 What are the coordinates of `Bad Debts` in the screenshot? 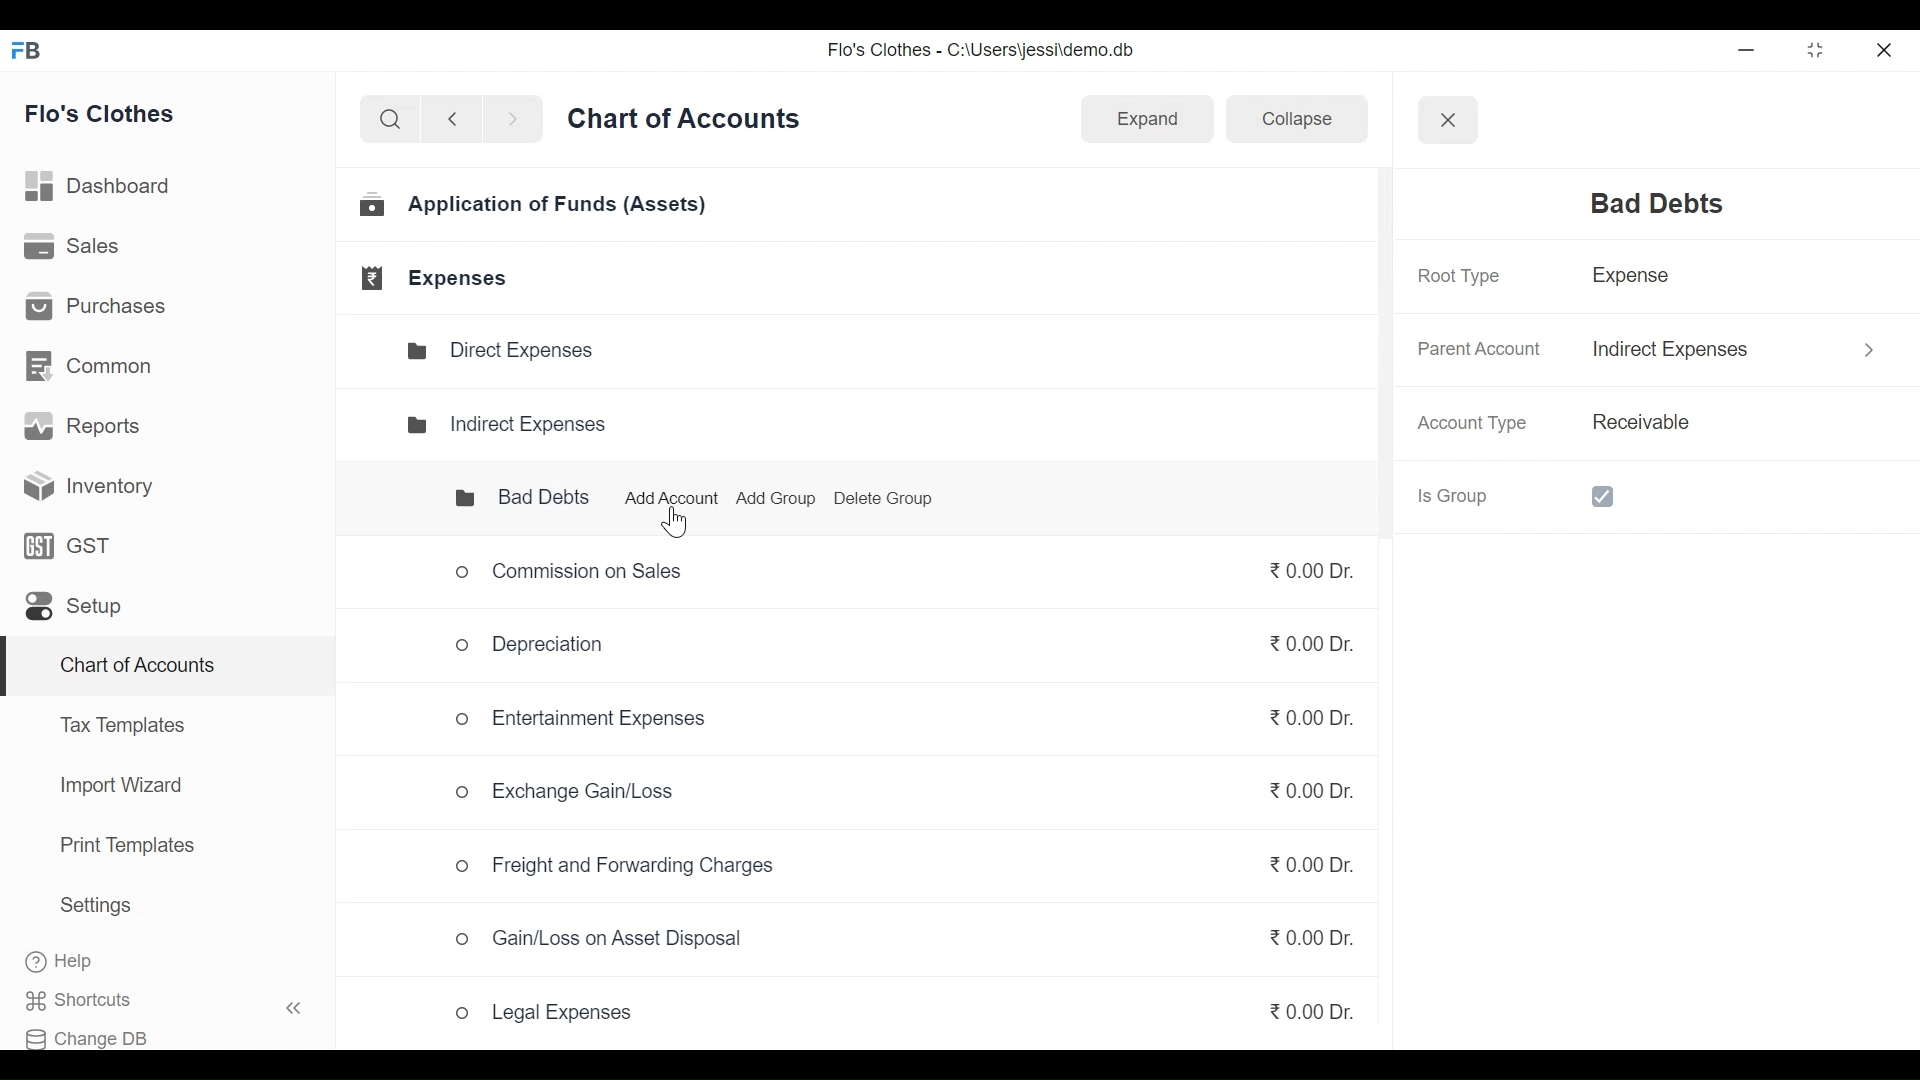 It's located at (506, 498).